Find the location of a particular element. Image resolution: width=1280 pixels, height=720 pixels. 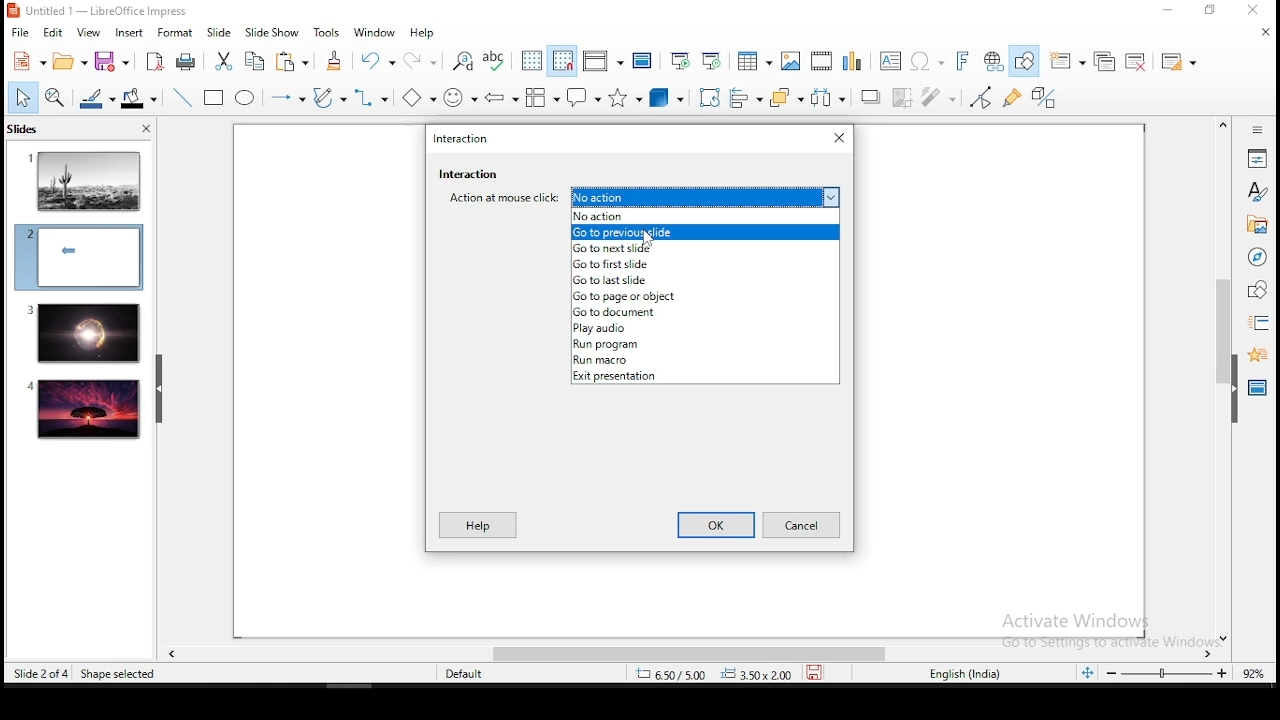

properties is located at coordinates (1257, 157).